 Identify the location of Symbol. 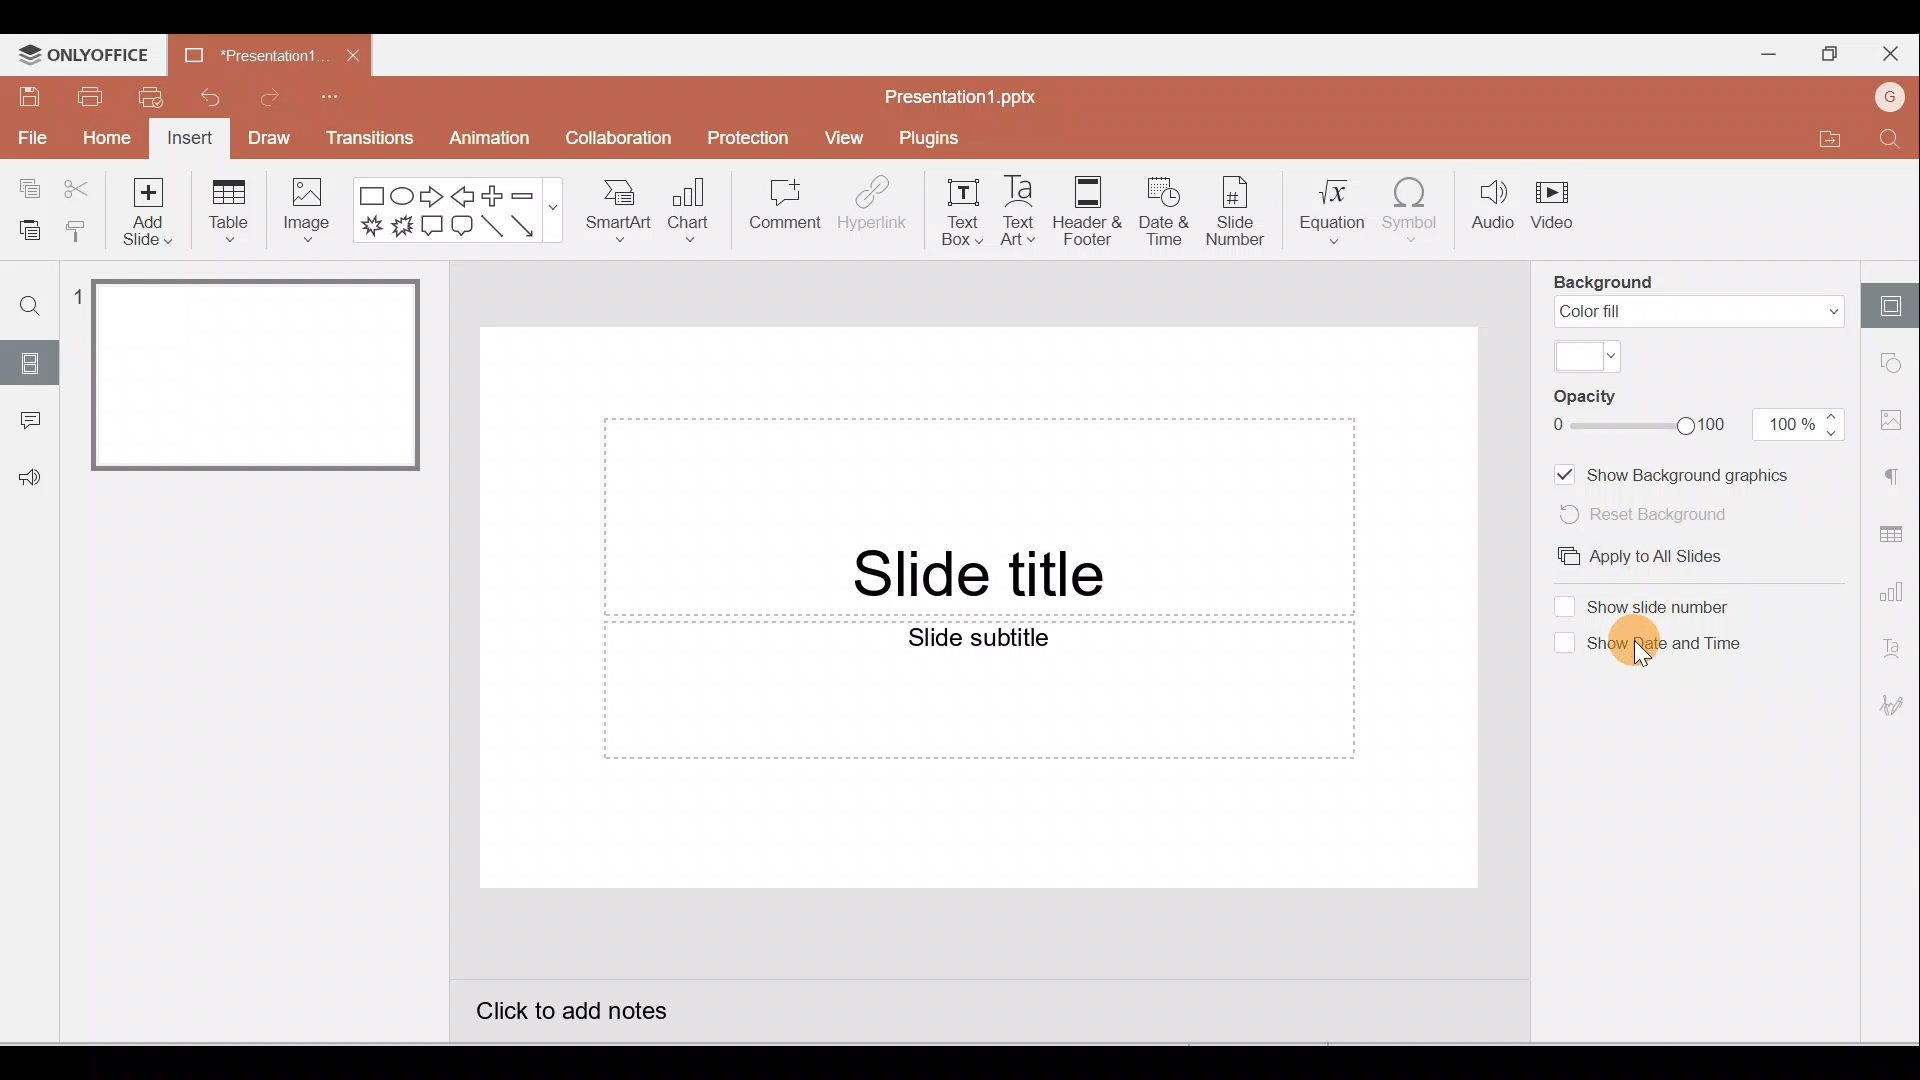
(1418, 211).